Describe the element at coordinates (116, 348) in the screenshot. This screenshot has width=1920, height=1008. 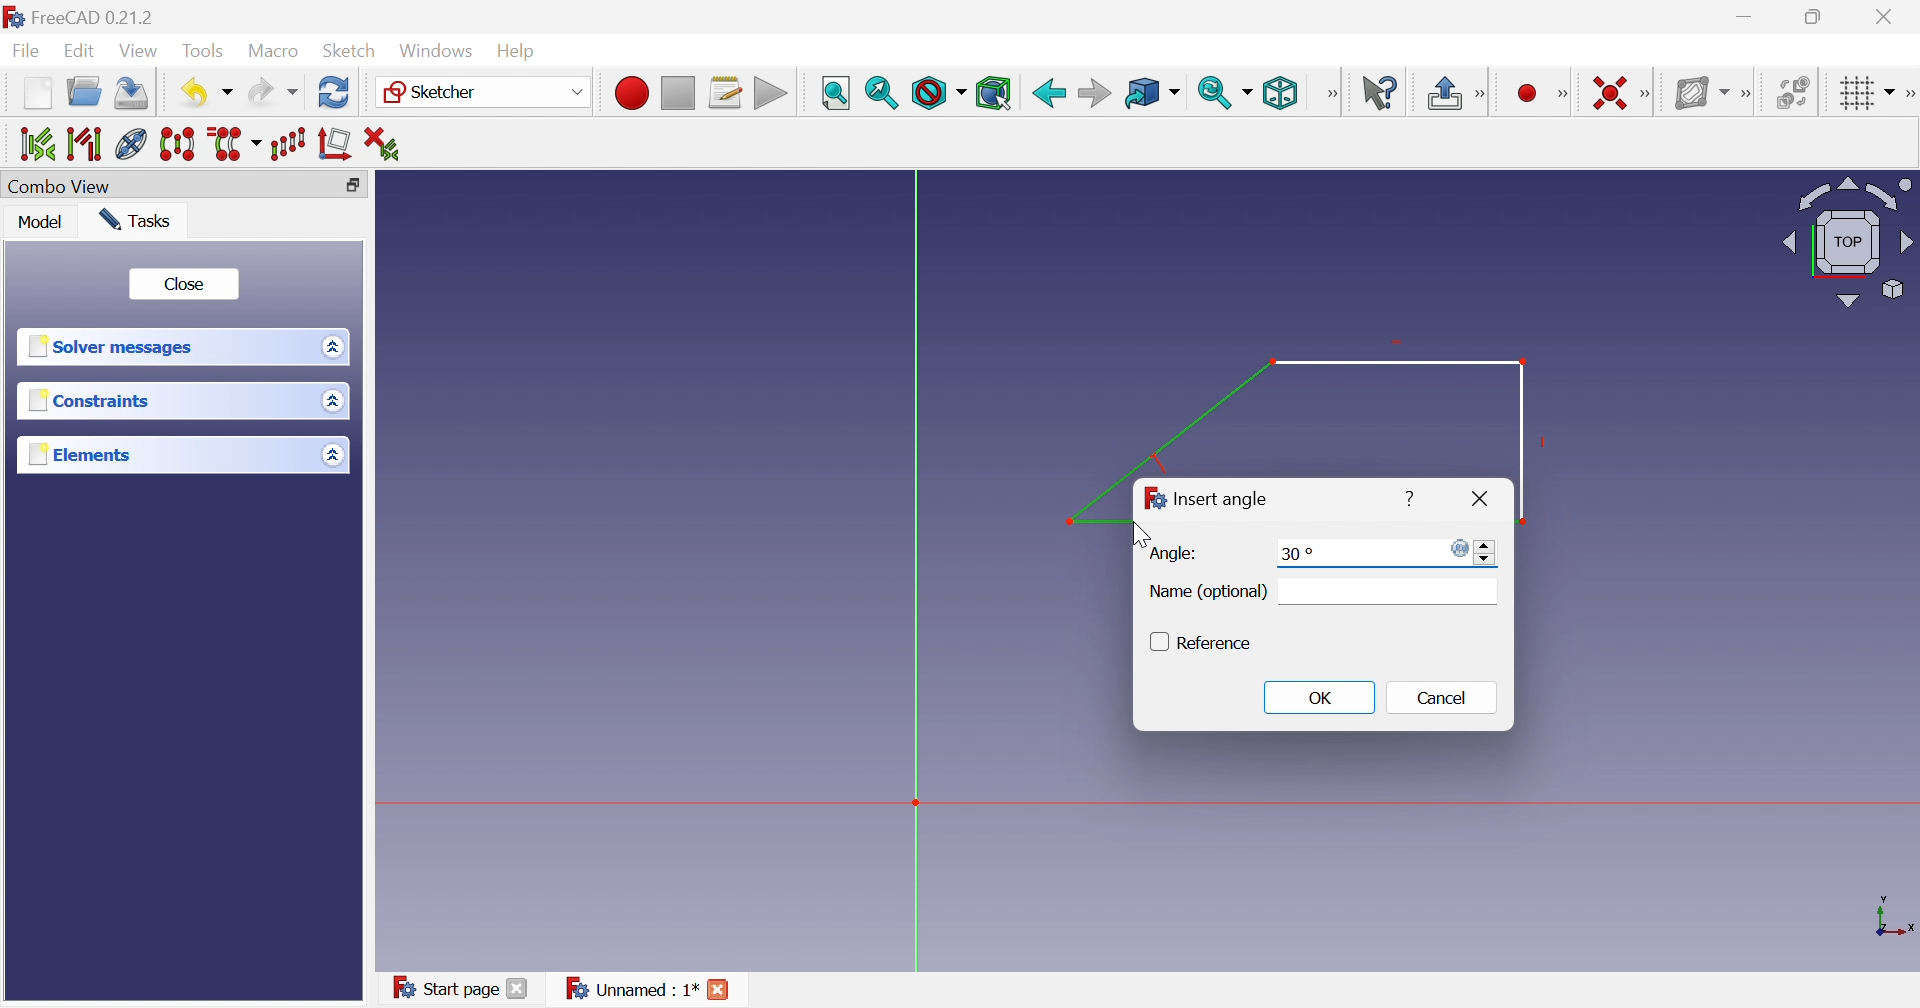
I see `Solver messages` at that location.